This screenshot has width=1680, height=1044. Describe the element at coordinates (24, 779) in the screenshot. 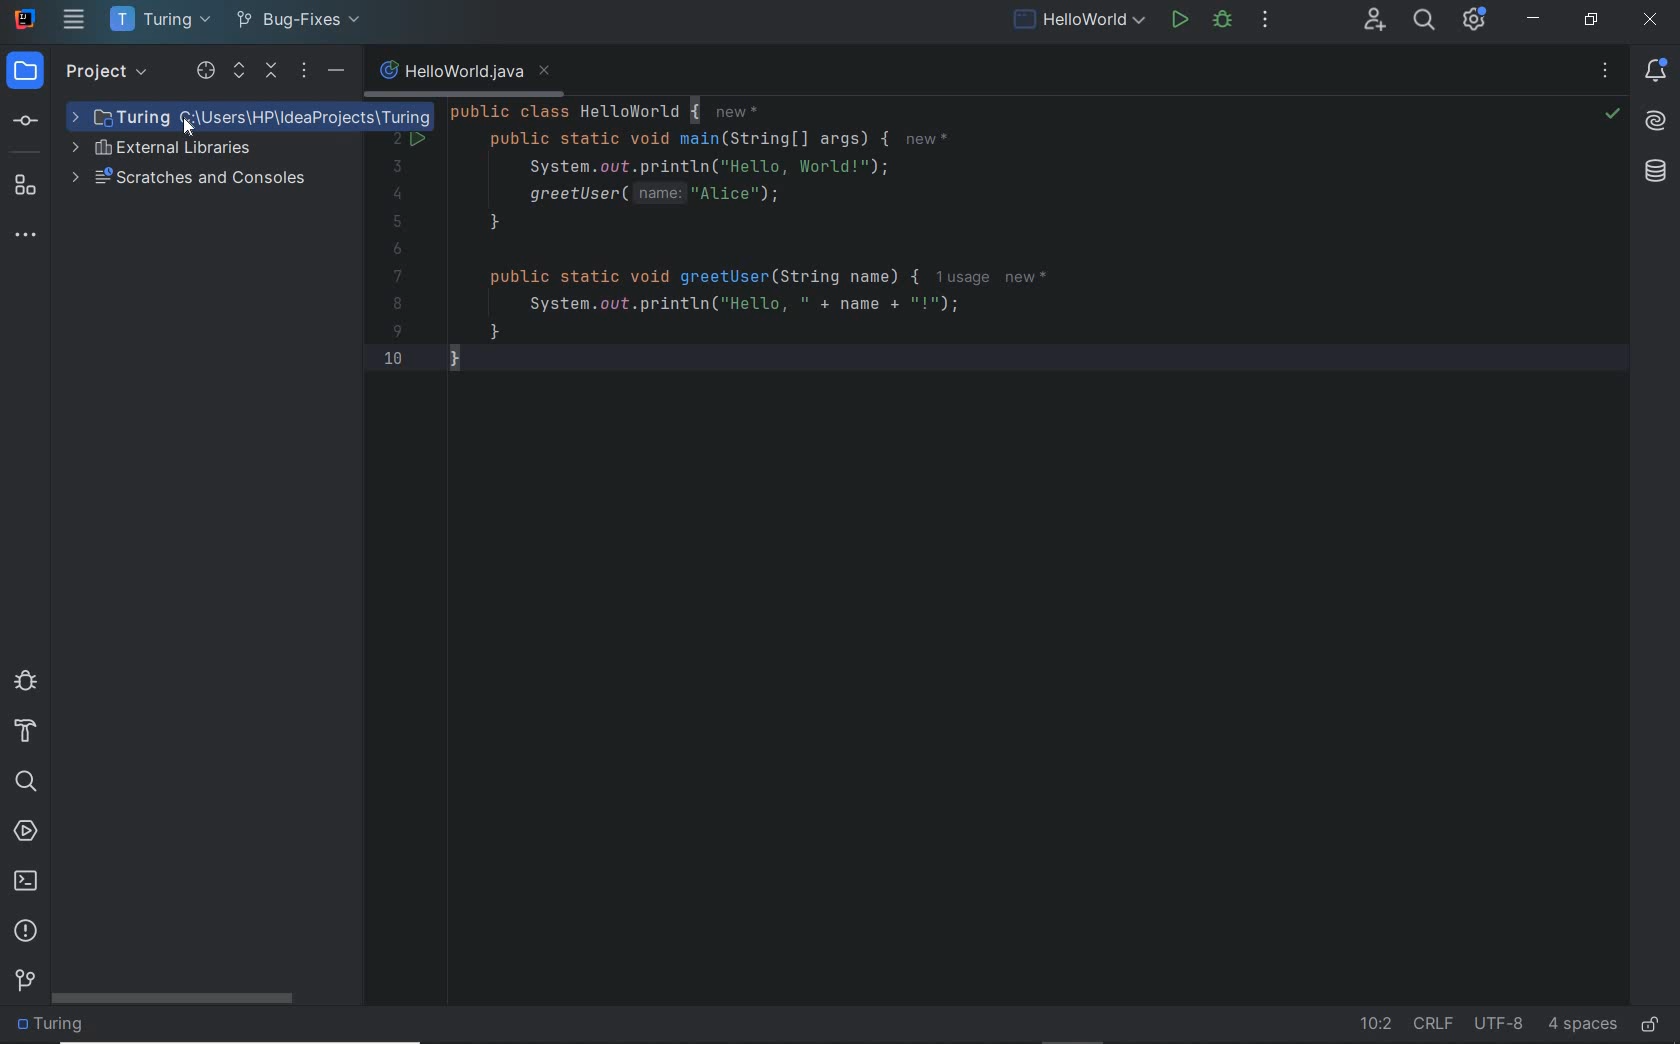

I see `search` at that location.